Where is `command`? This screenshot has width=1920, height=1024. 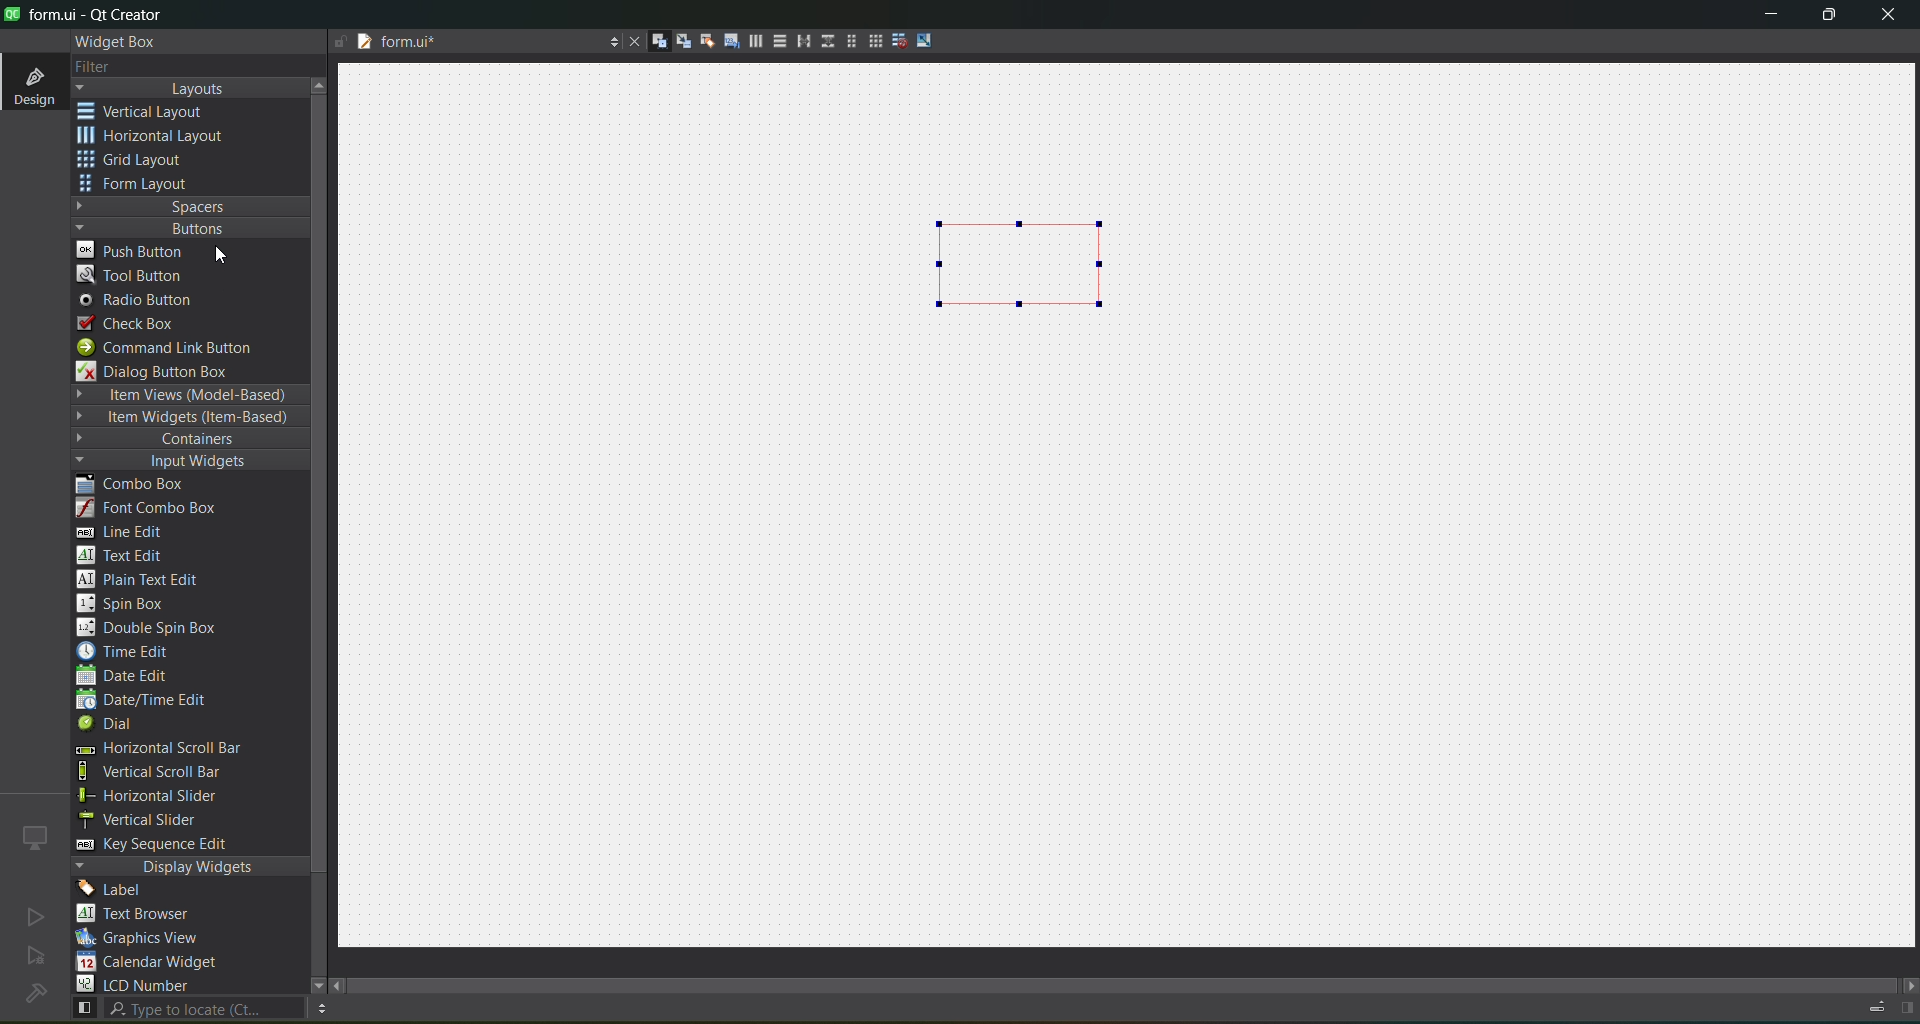 command is located at coordinates (178, 350).